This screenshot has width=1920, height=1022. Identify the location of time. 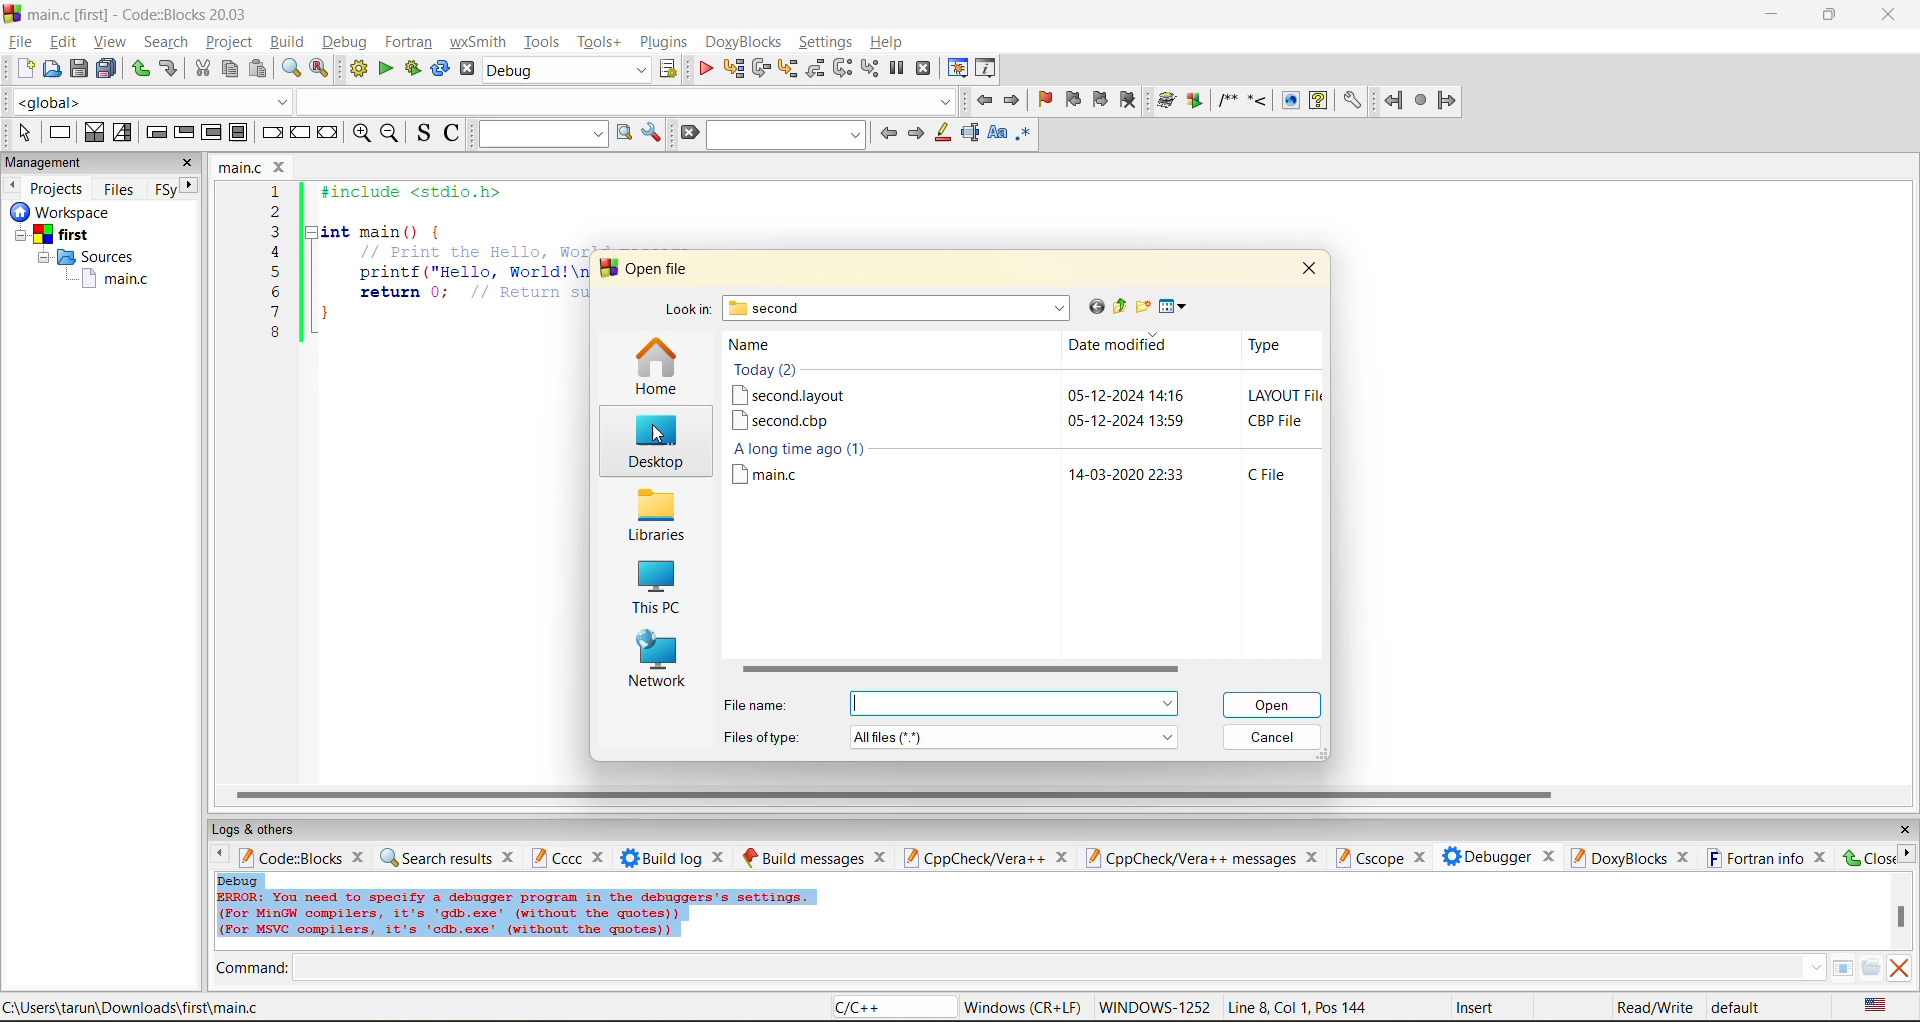
(1169, 420).